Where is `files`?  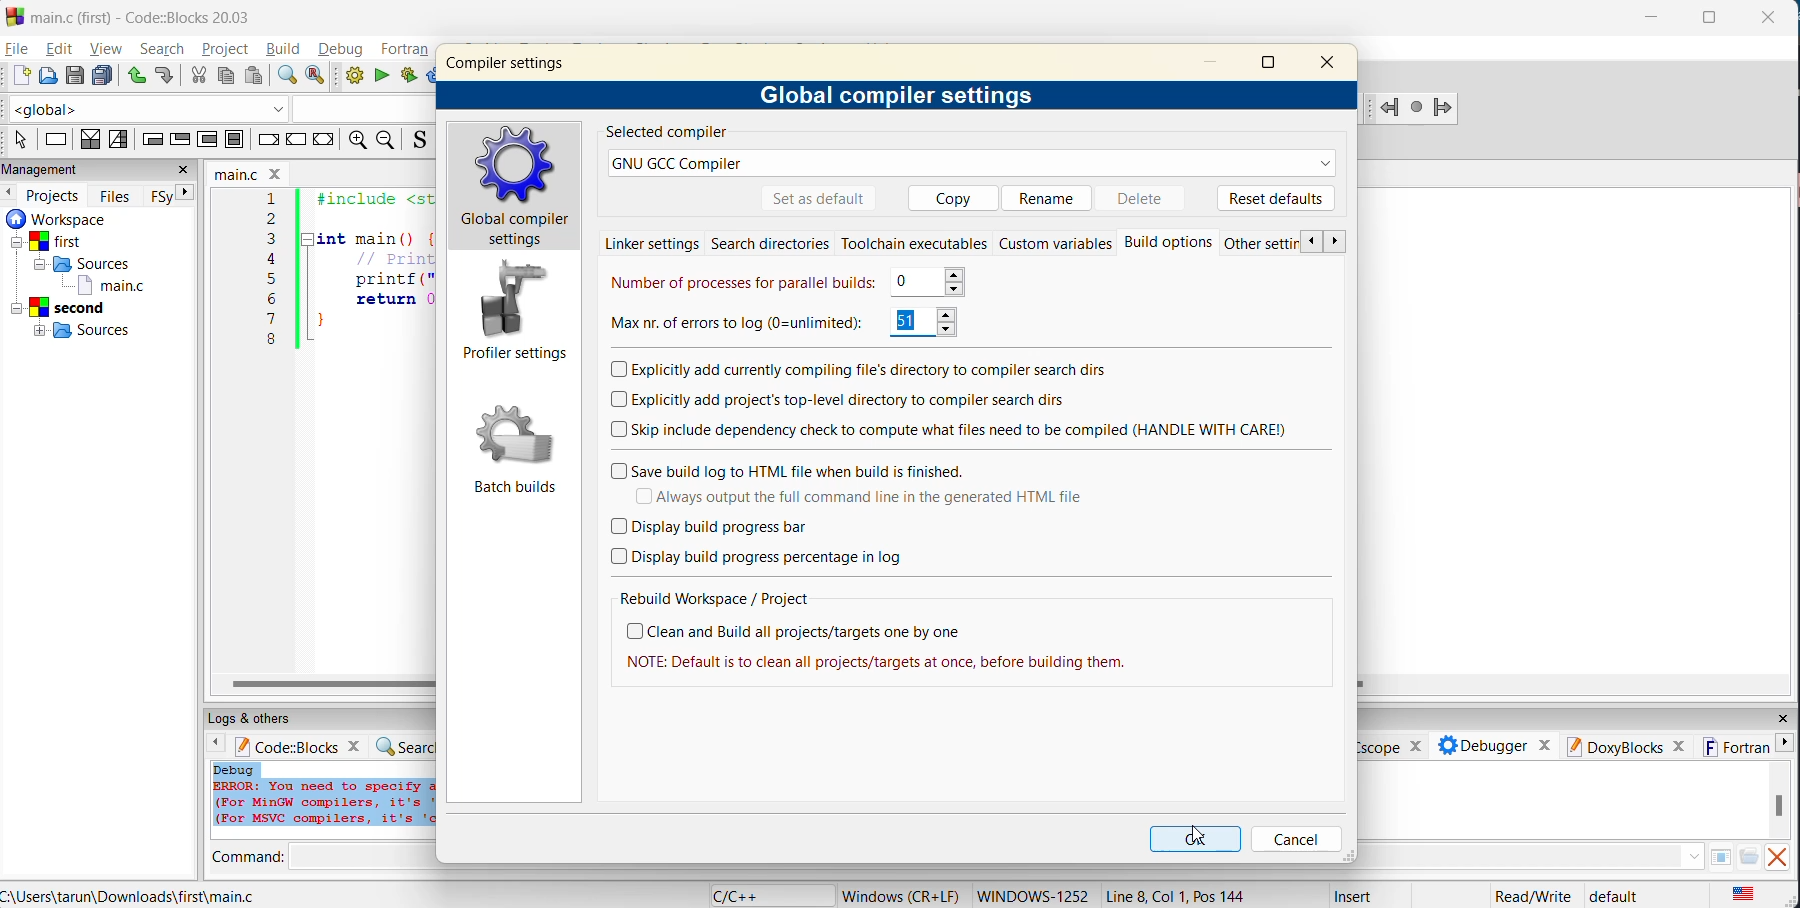 files is located at coordinates (119, 195).